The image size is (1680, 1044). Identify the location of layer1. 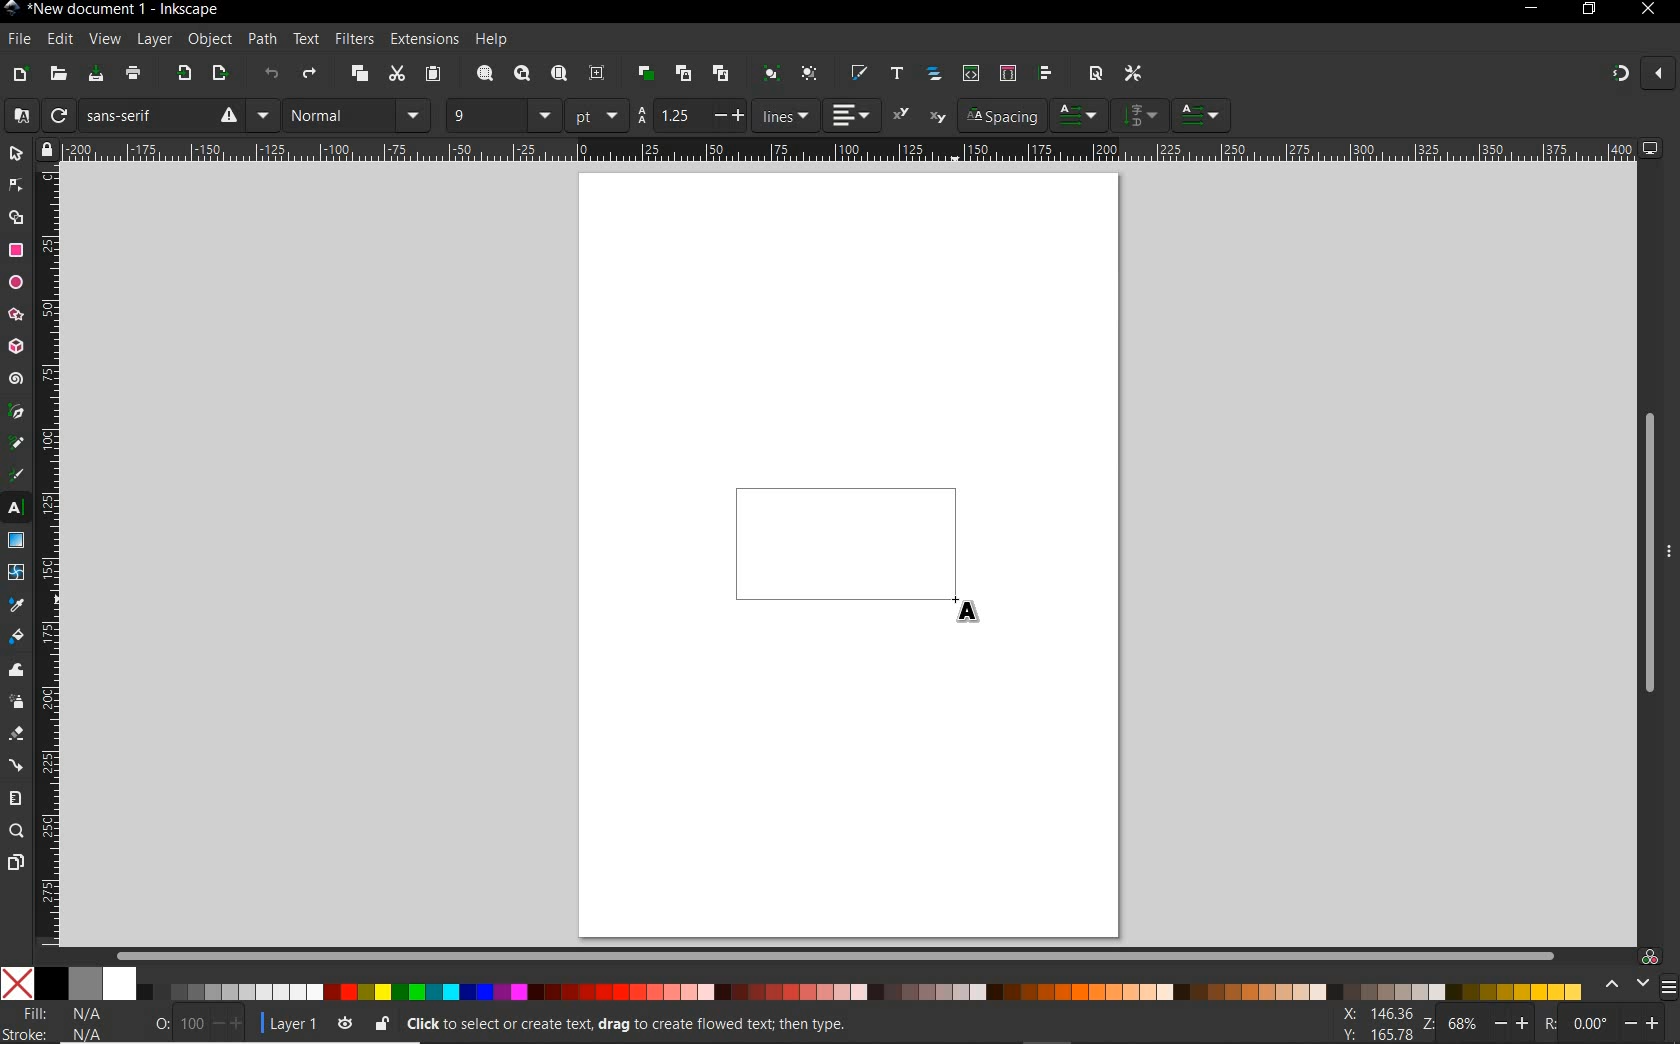
(287, 1020).